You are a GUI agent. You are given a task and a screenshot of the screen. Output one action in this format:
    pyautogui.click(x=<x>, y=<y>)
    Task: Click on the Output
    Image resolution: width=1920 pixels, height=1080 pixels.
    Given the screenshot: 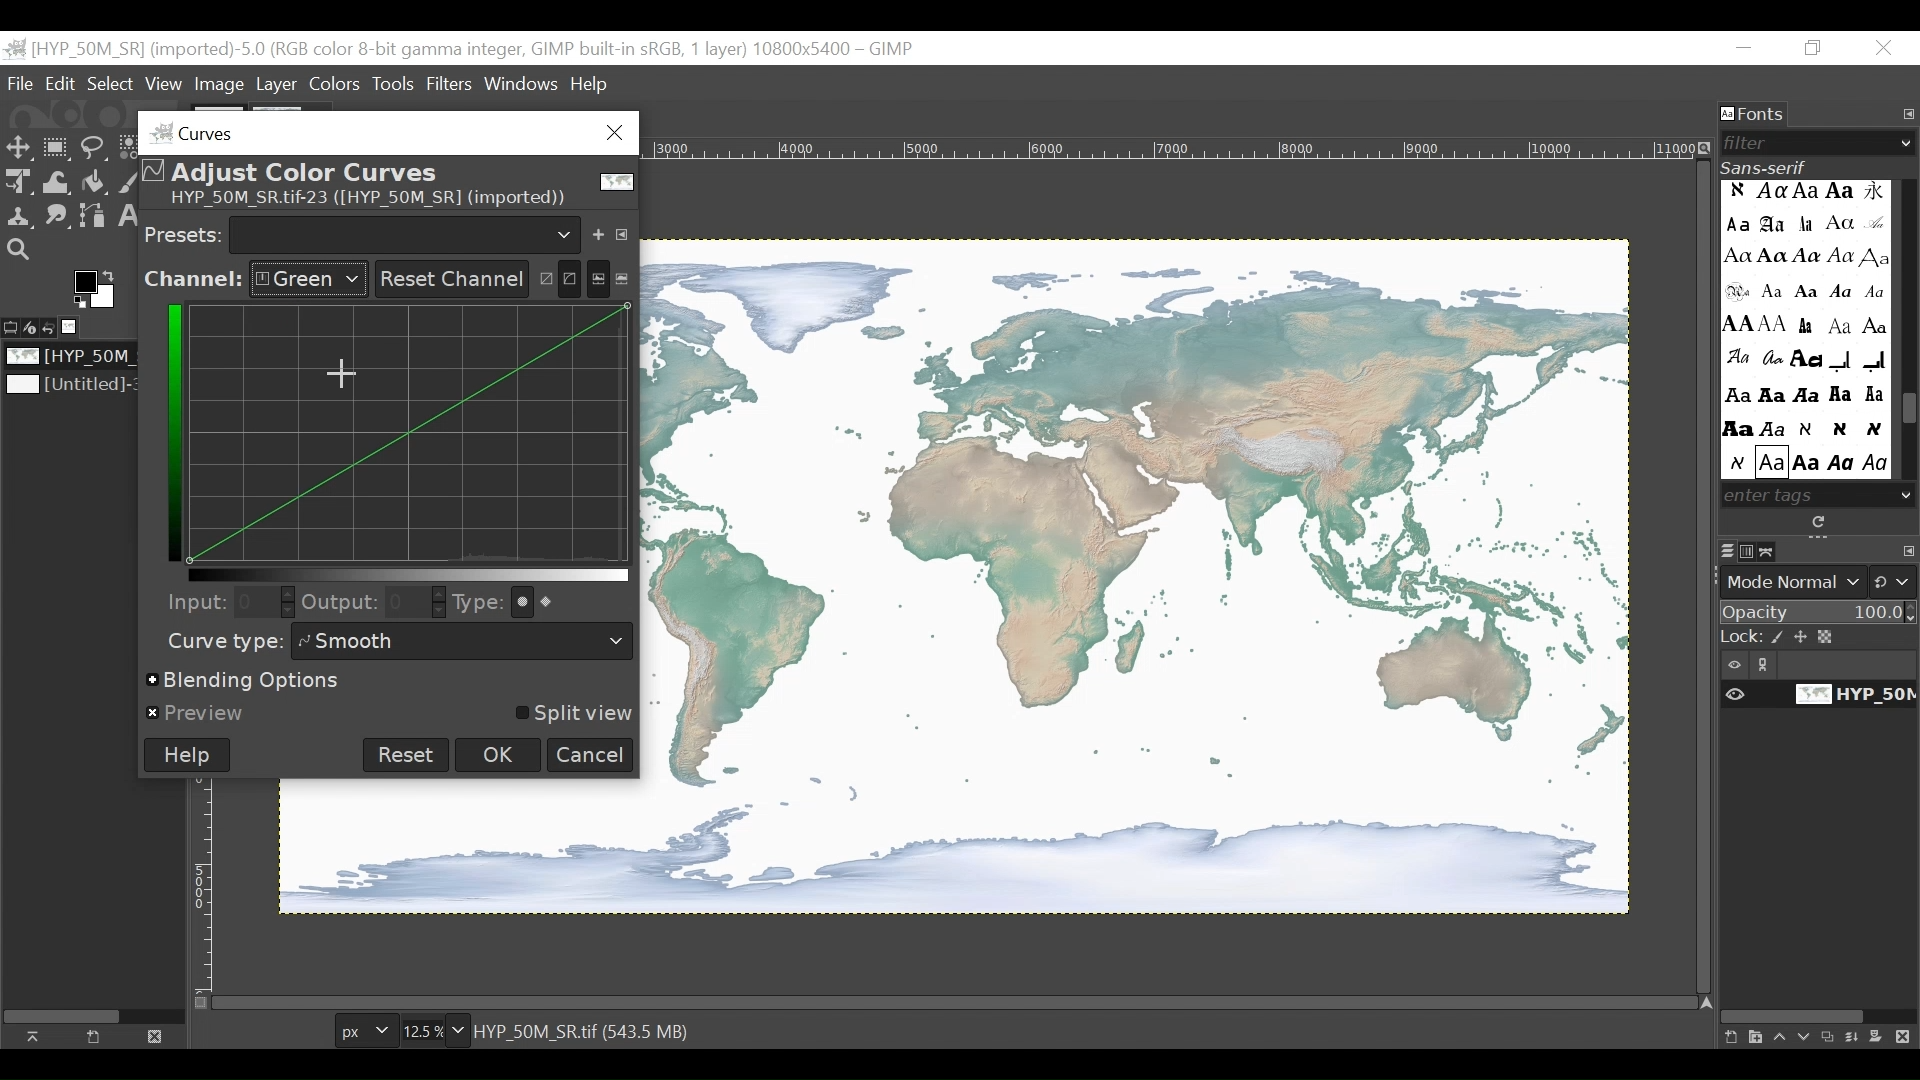 What is the action you would take?
    pyautogui.click(x=340, y=605)
    